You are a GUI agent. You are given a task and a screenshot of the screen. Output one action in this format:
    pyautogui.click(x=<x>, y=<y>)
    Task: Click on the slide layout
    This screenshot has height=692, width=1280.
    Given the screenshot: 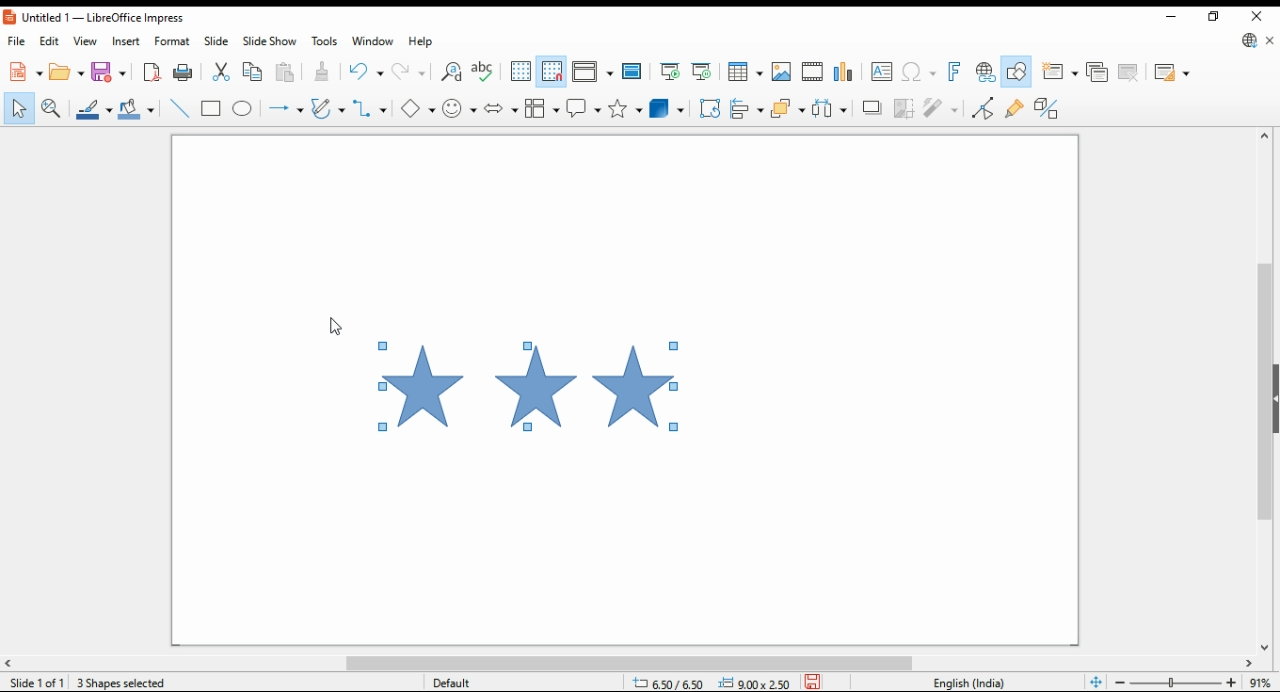 What is the action you would take?
    pyautogui.click(x=1173, y=73)
    